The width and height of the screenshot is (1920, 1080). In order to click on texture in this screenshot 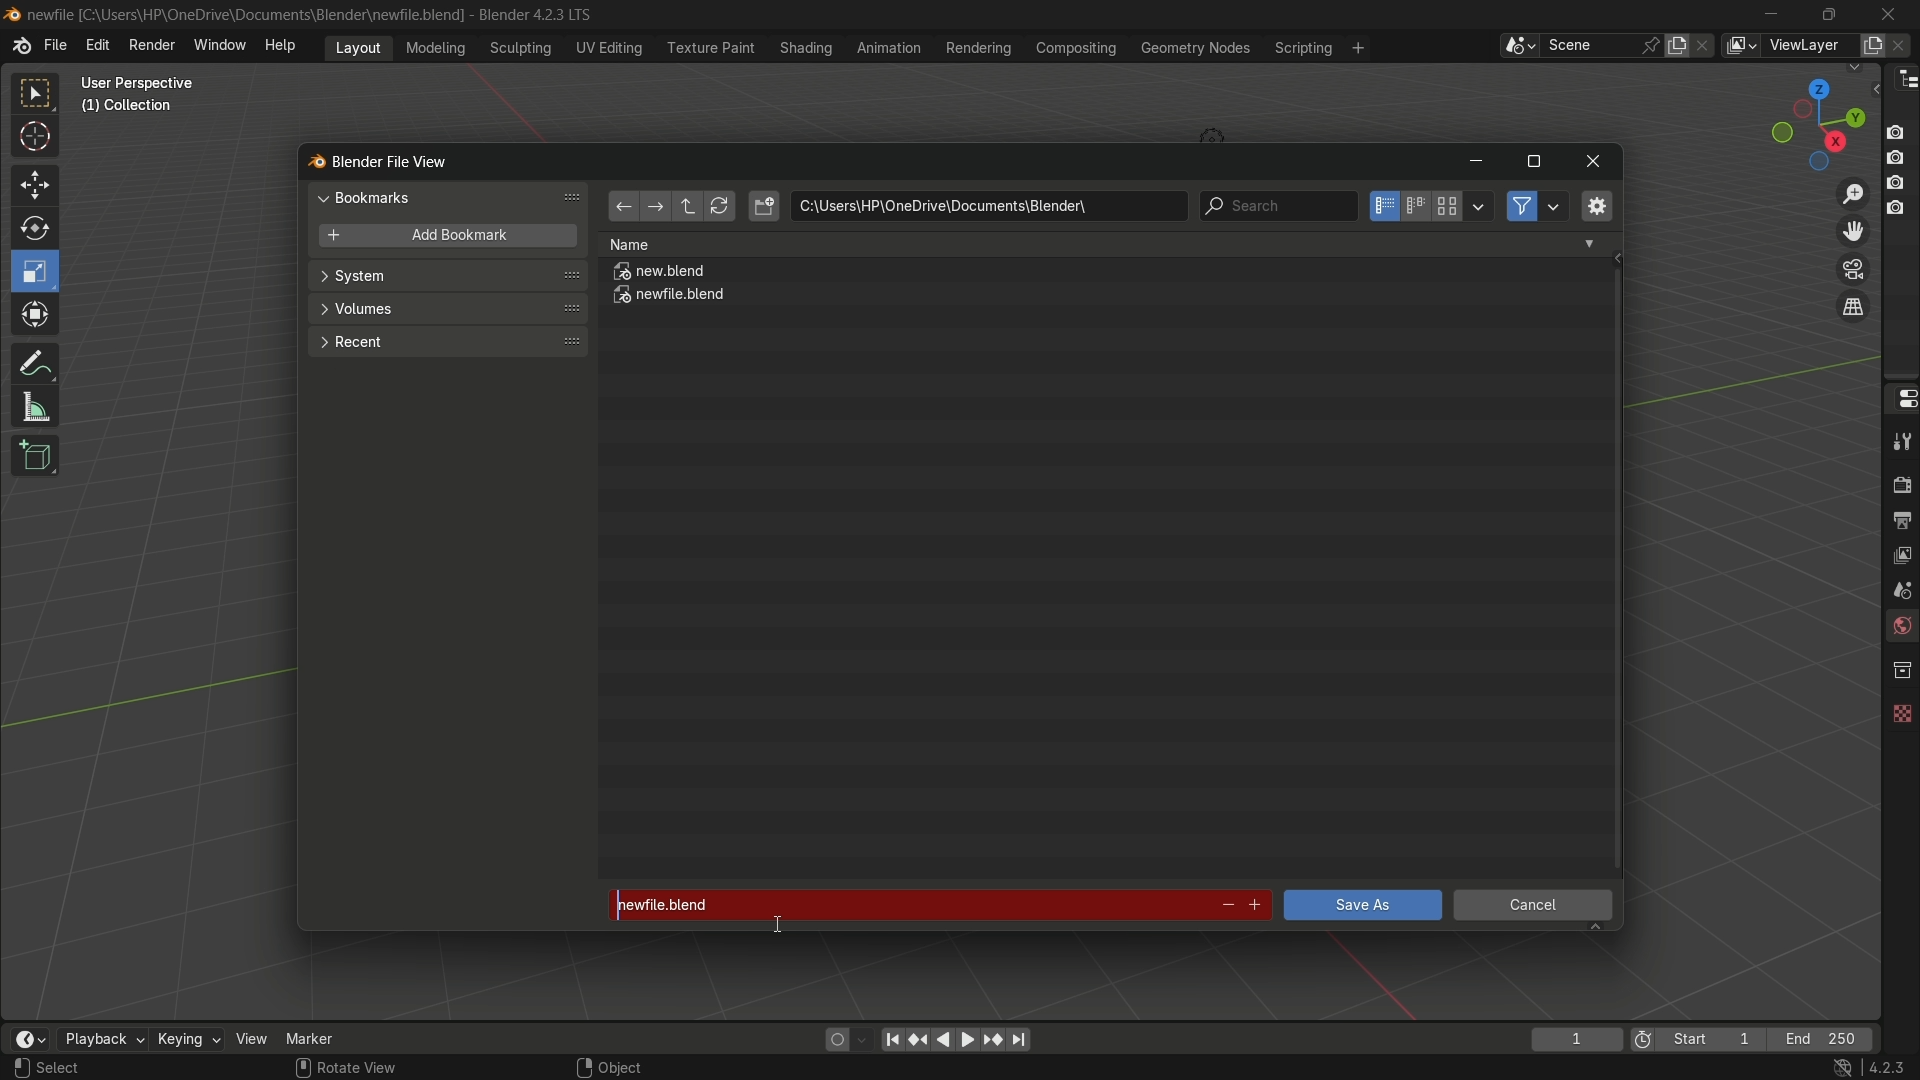, I will do `click(1900, 709)`.